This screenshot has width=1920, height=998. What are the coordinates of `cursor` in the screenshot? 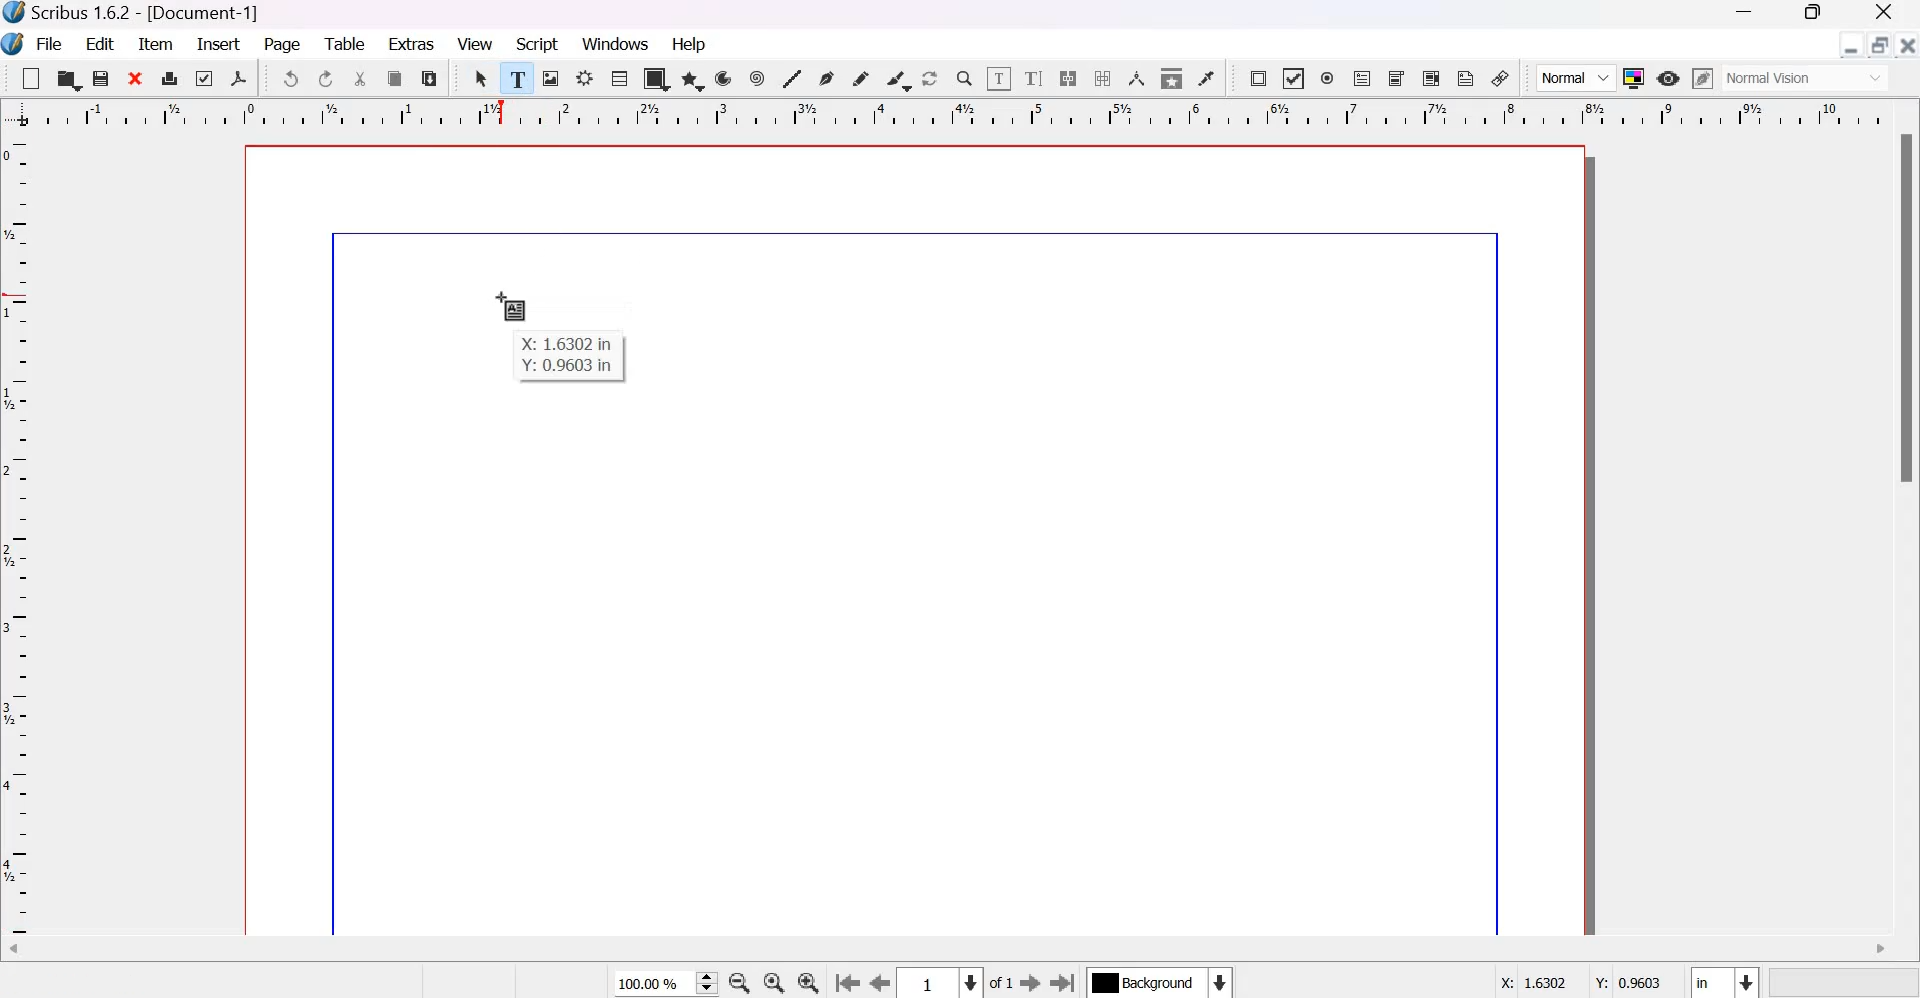 It's located at (512, 304).